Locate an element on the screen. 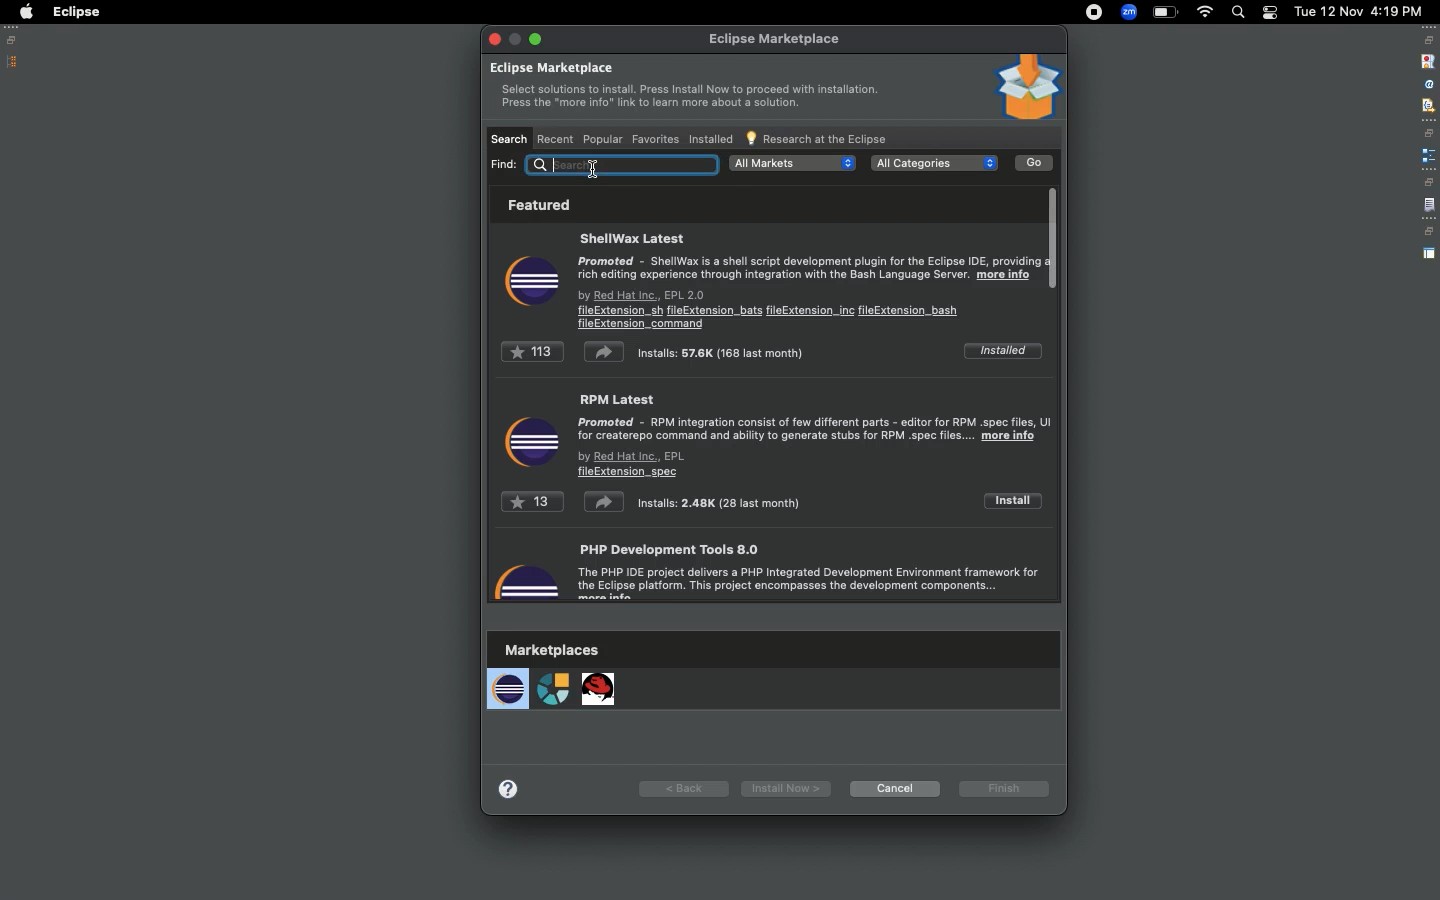 The height and width of the screenshot is (900, 1440). Finish  is located at coordinates (1007, 788).